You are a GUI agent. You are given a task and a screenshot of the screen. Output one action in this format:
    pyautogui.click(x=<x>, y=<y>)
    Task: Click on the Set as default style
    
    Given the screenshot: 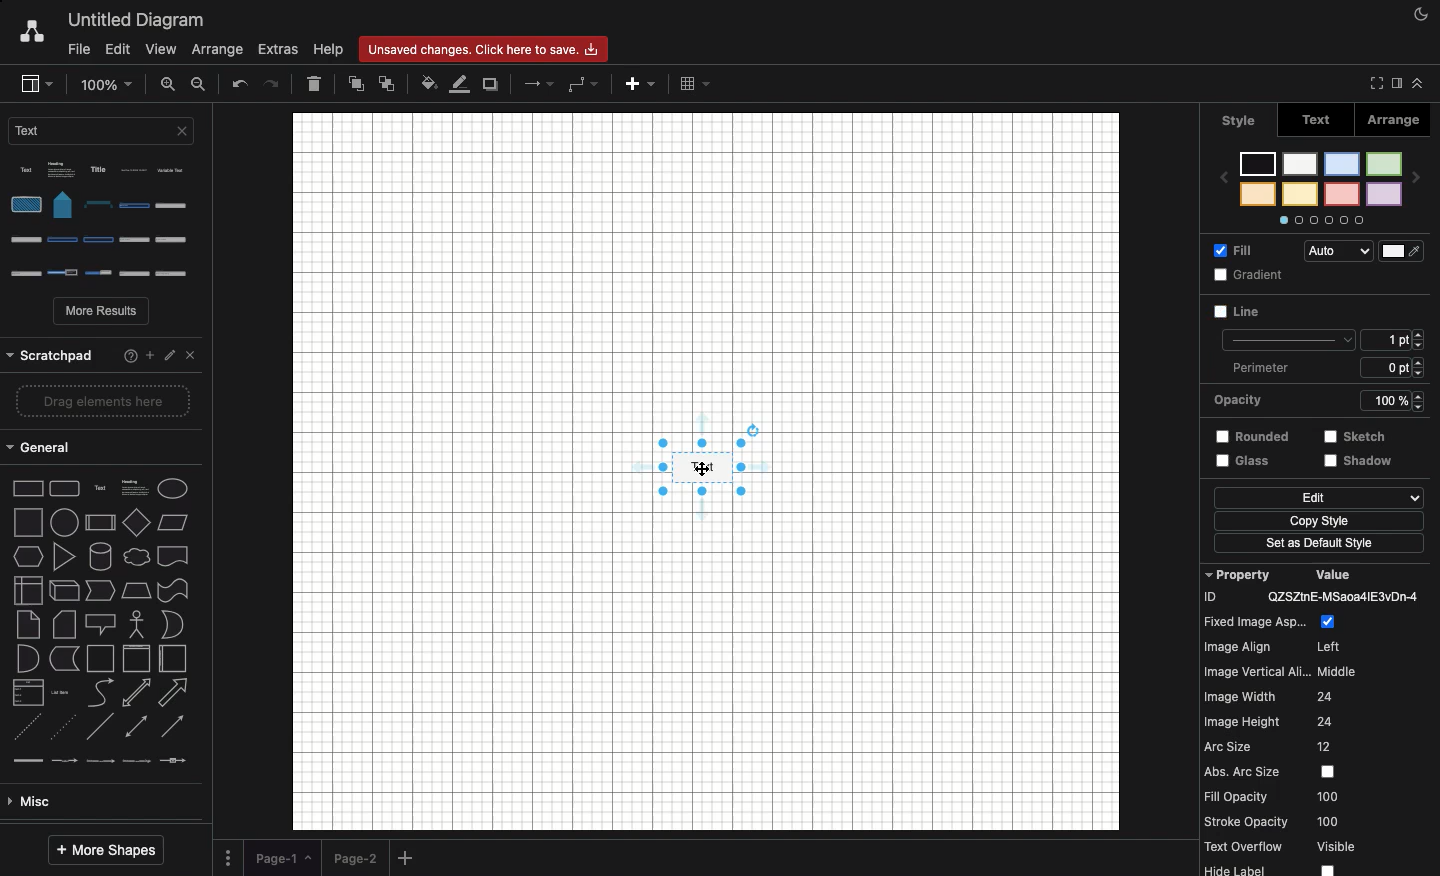 What is the action you would take?
    pyautogui.click(x=1320, y=519)
    